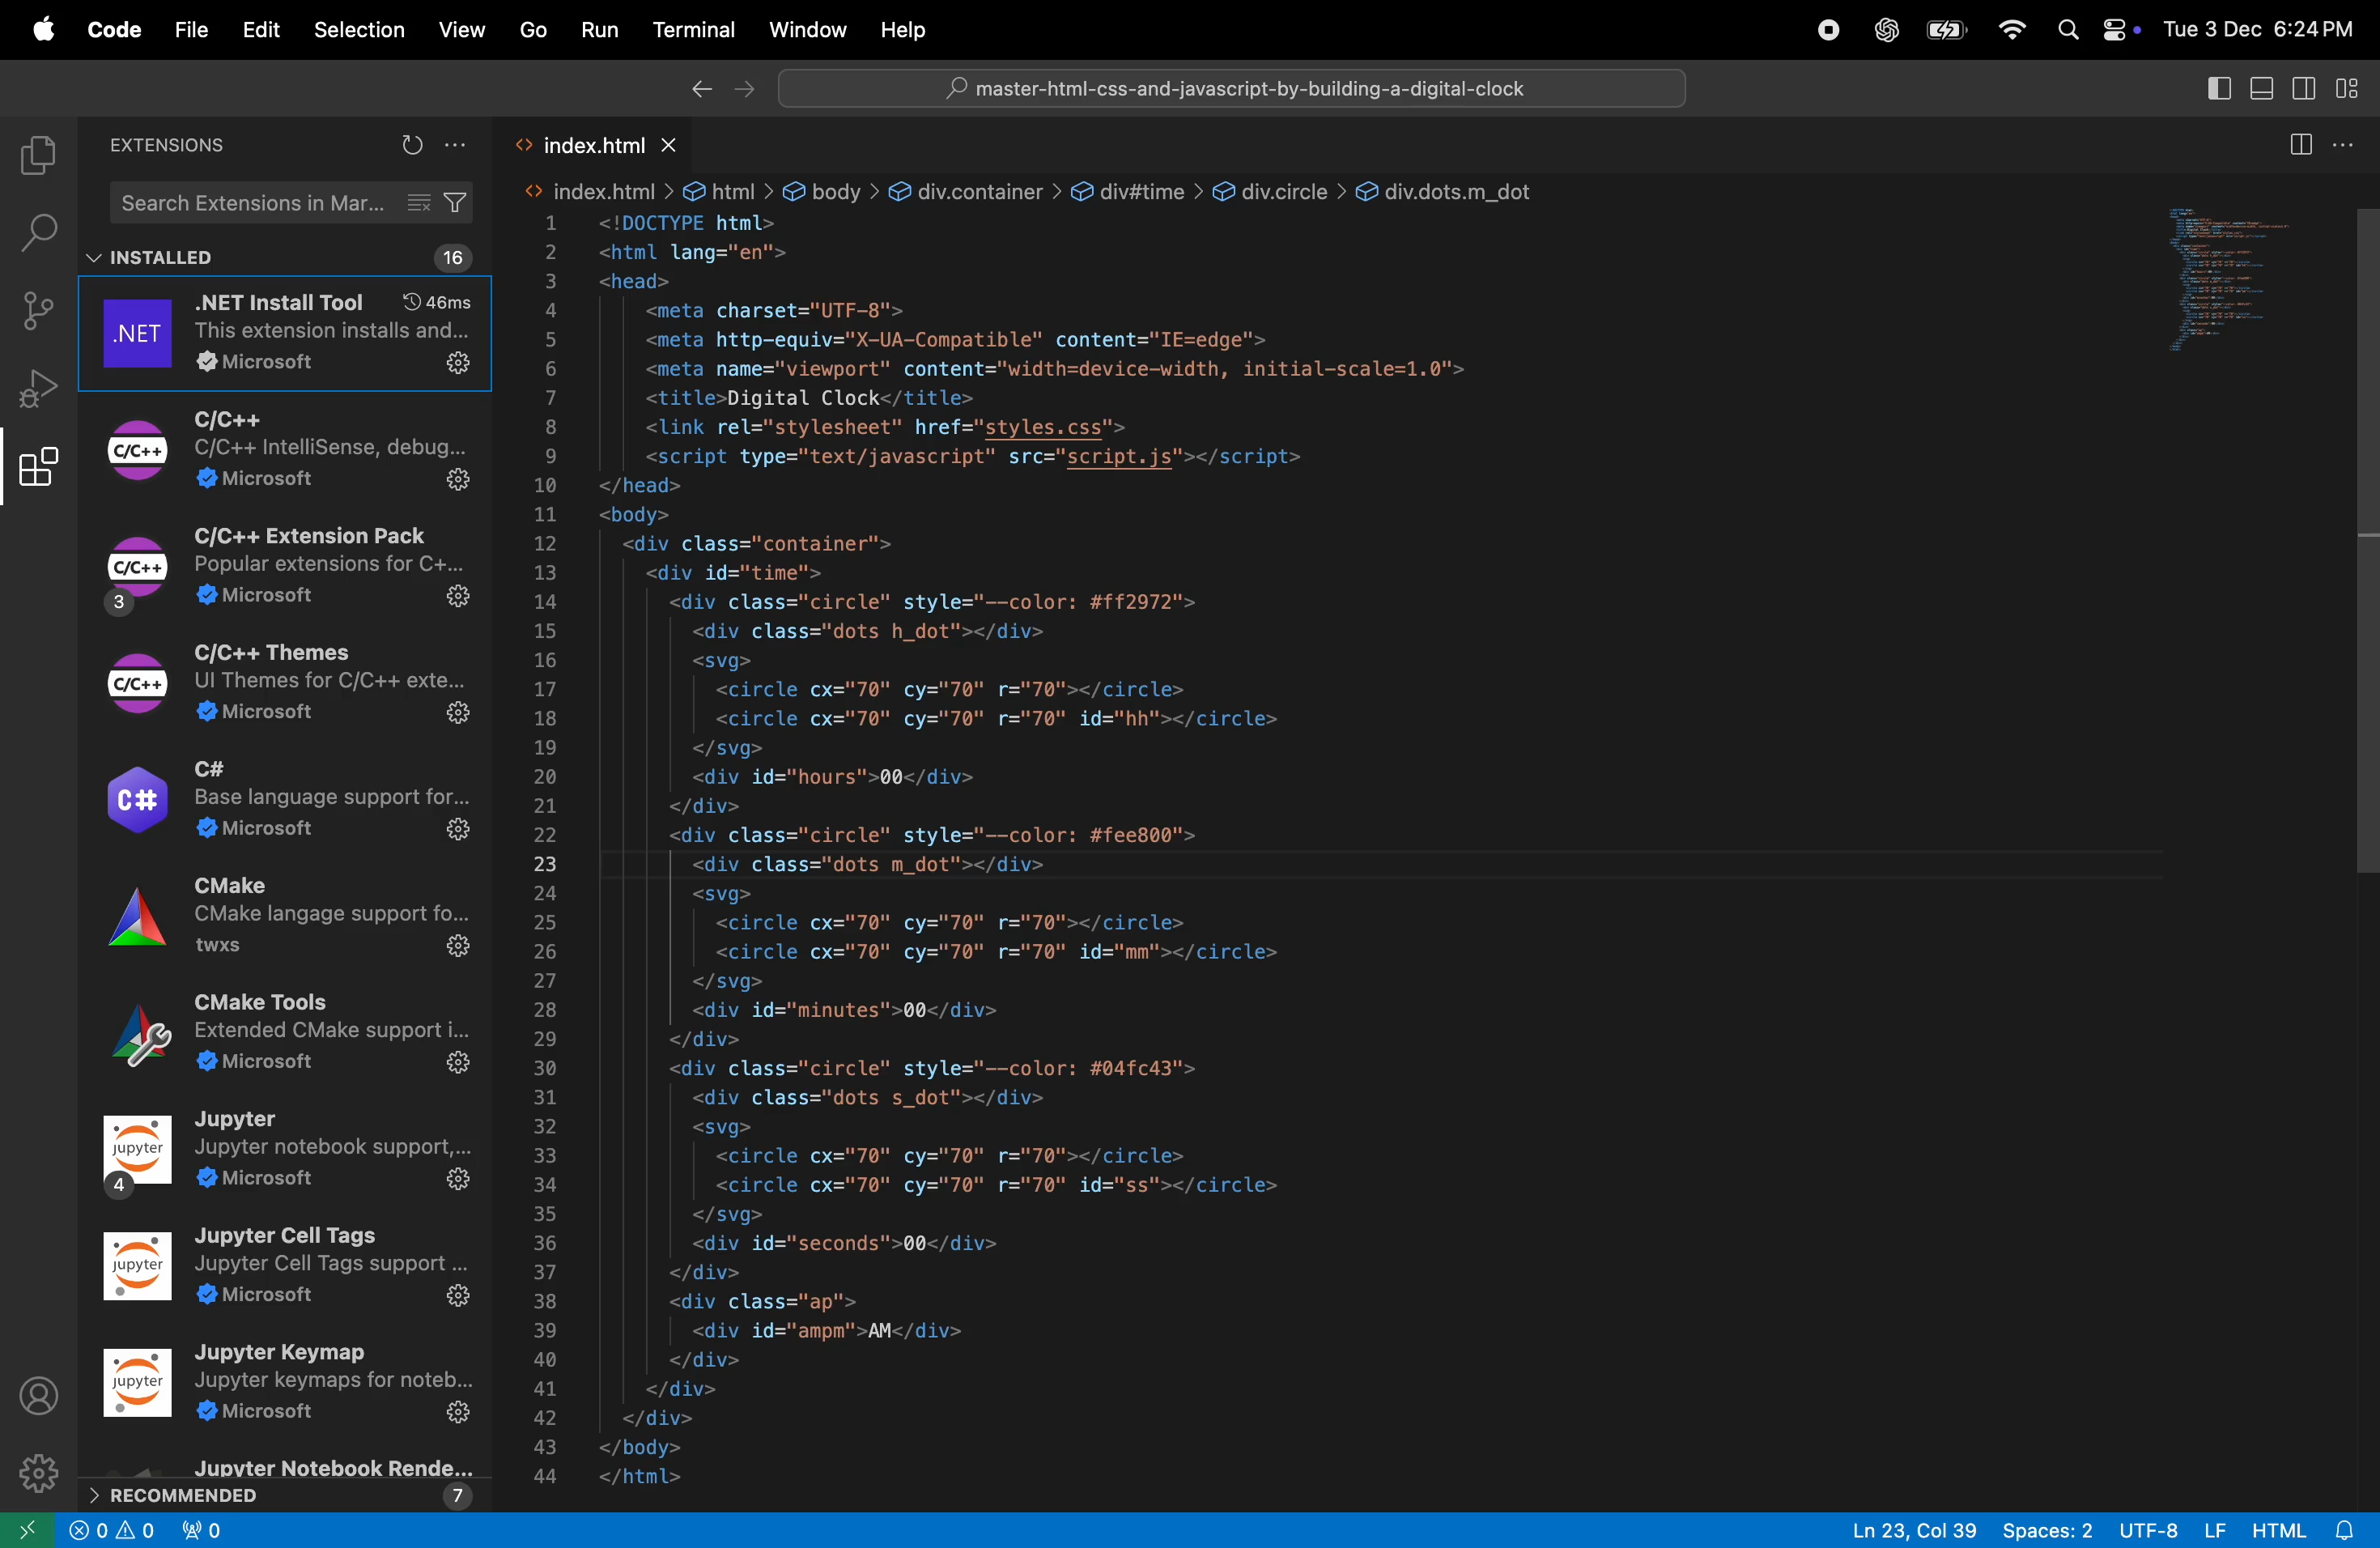  I want to click on date and time, so click(2260, 24).